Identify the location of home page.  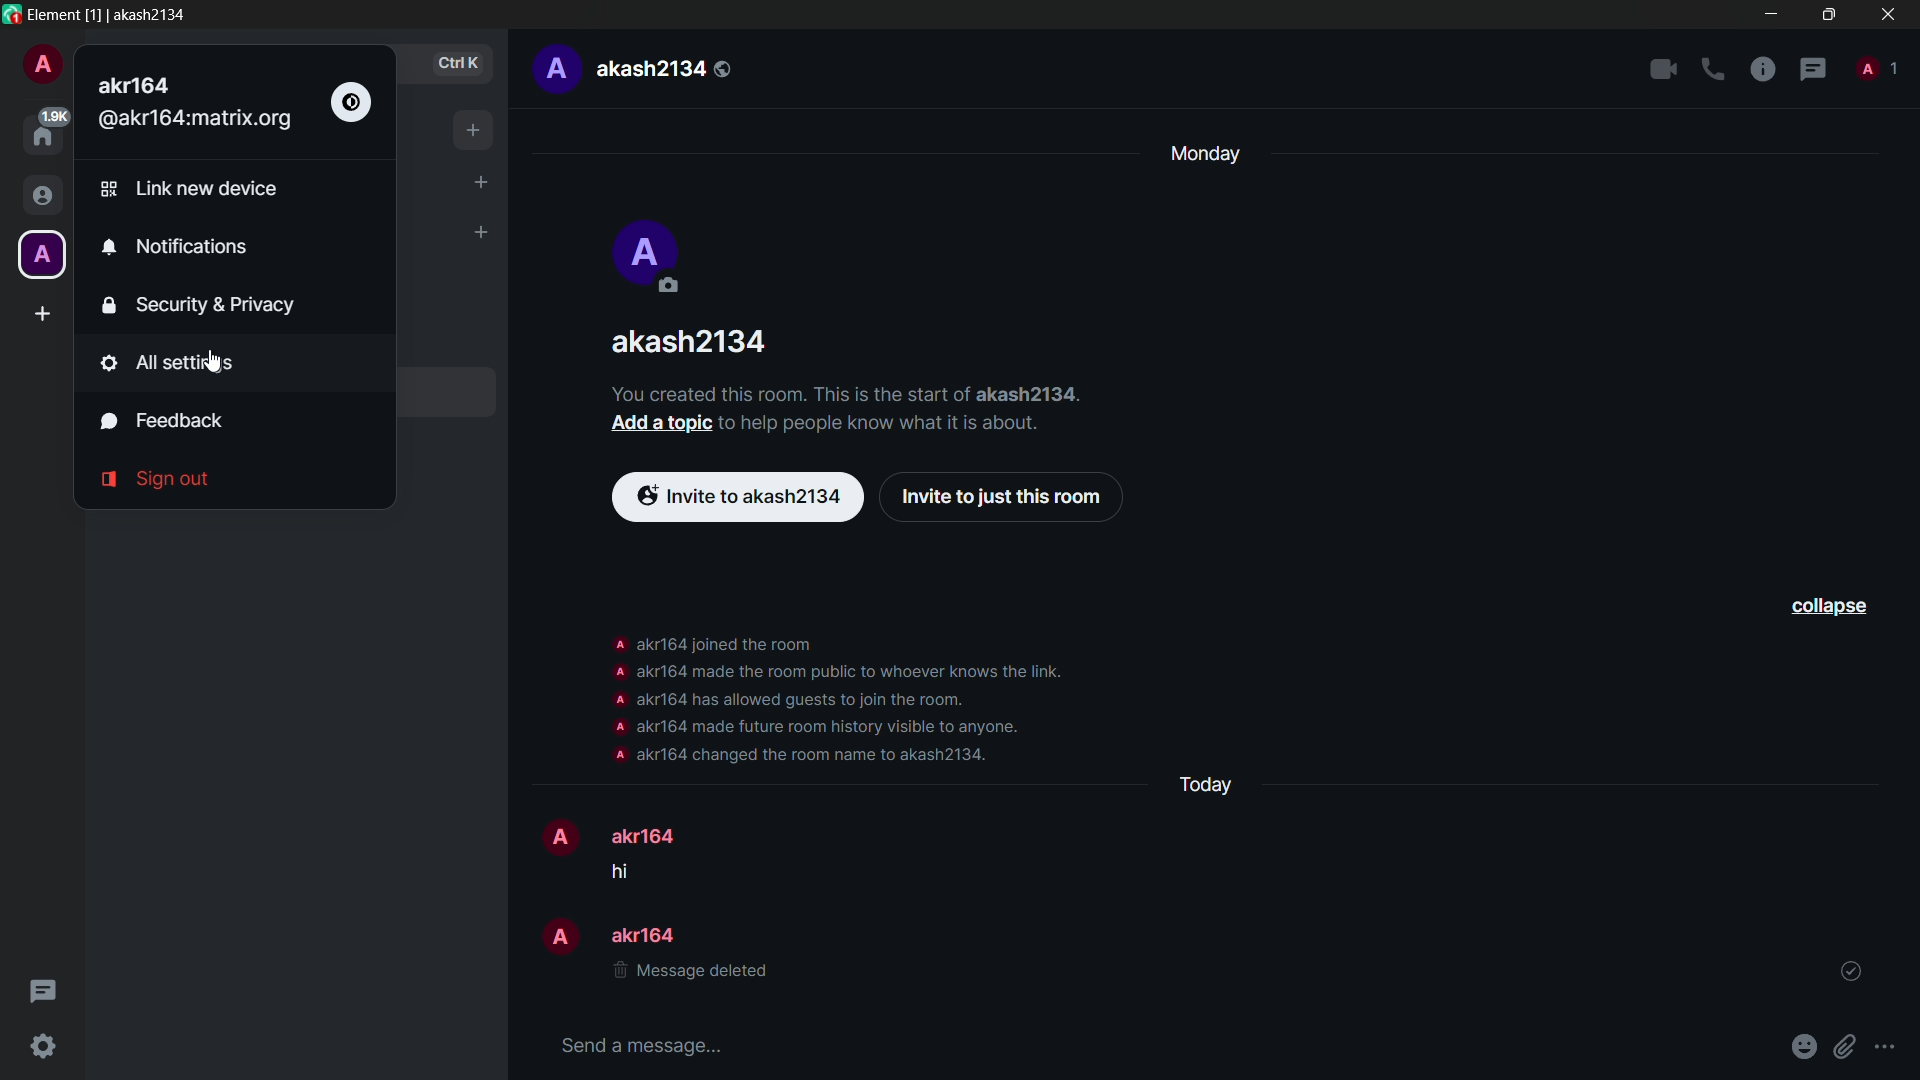
(46, 130).